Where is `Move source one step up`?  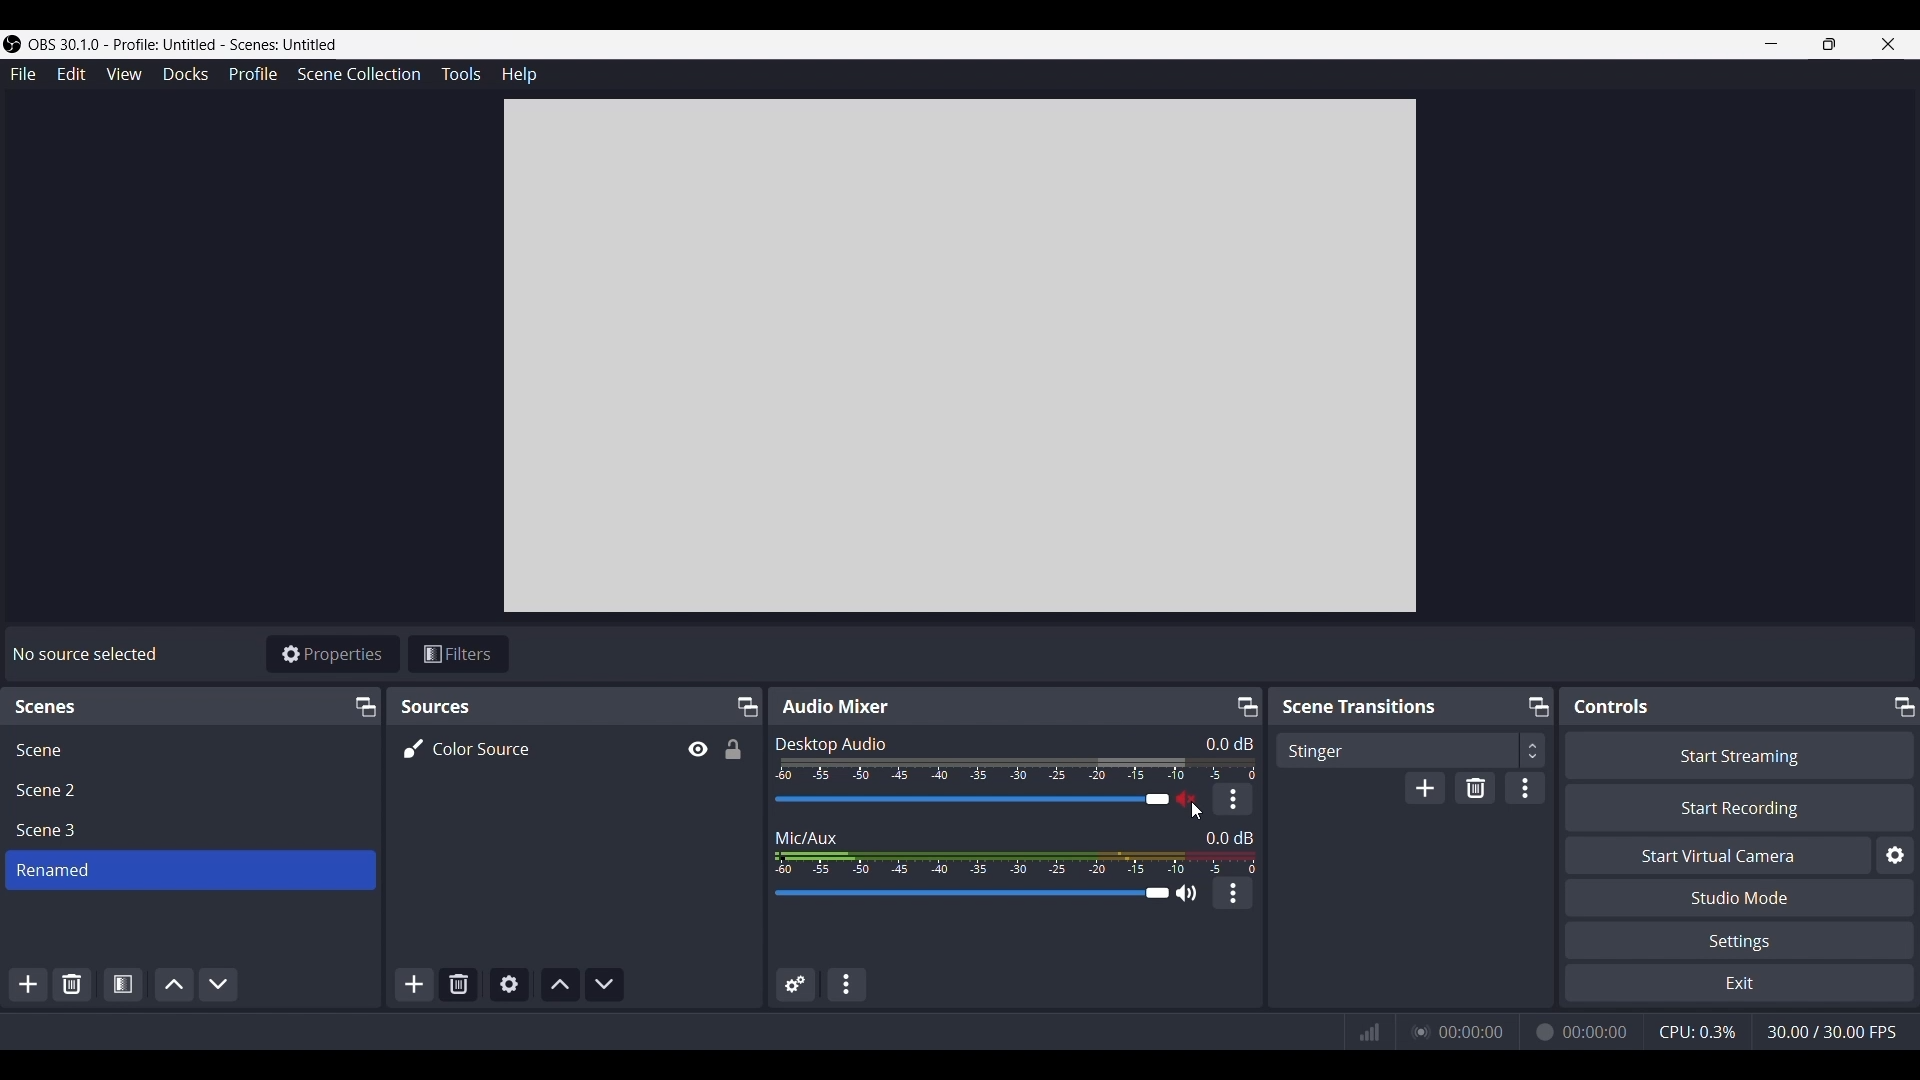
Move source one step up is located at coordinates (560, 985).